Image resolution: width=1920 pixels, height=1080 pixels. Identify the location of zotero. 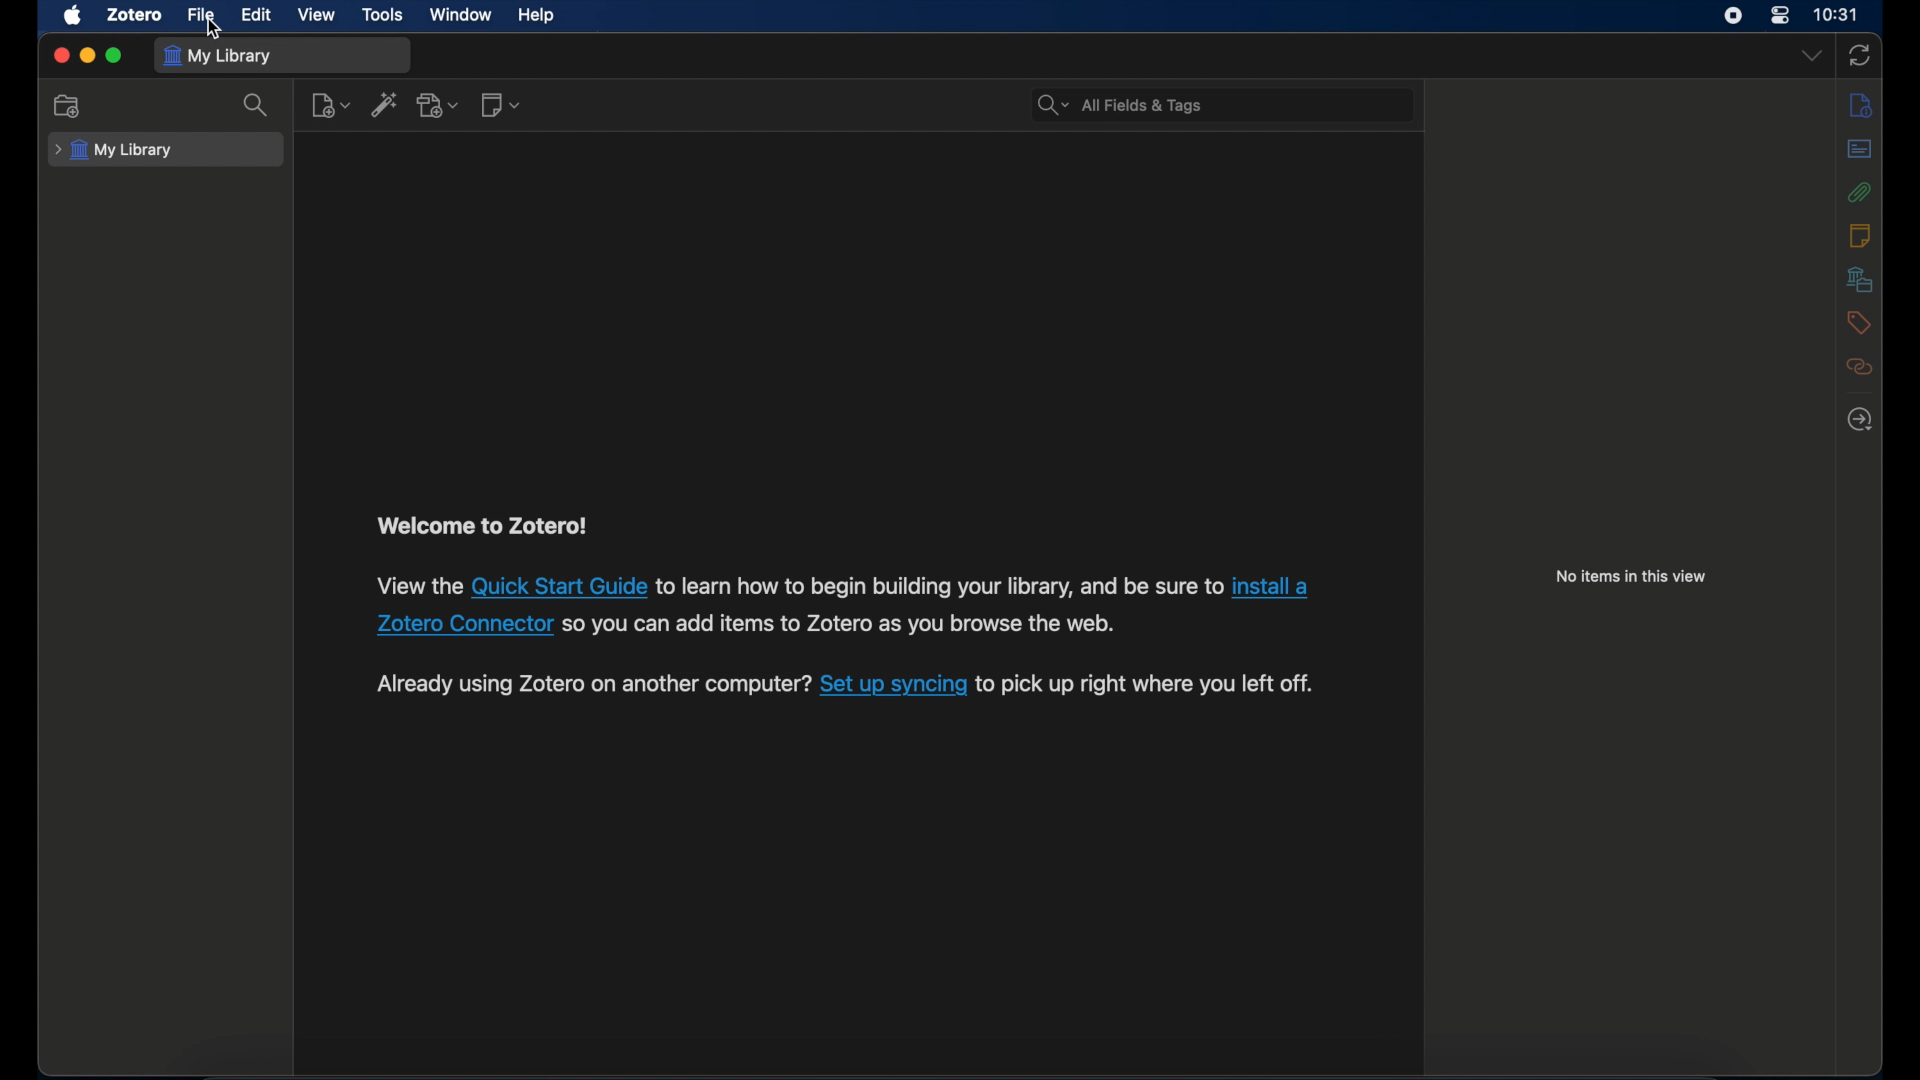
(134, 15).